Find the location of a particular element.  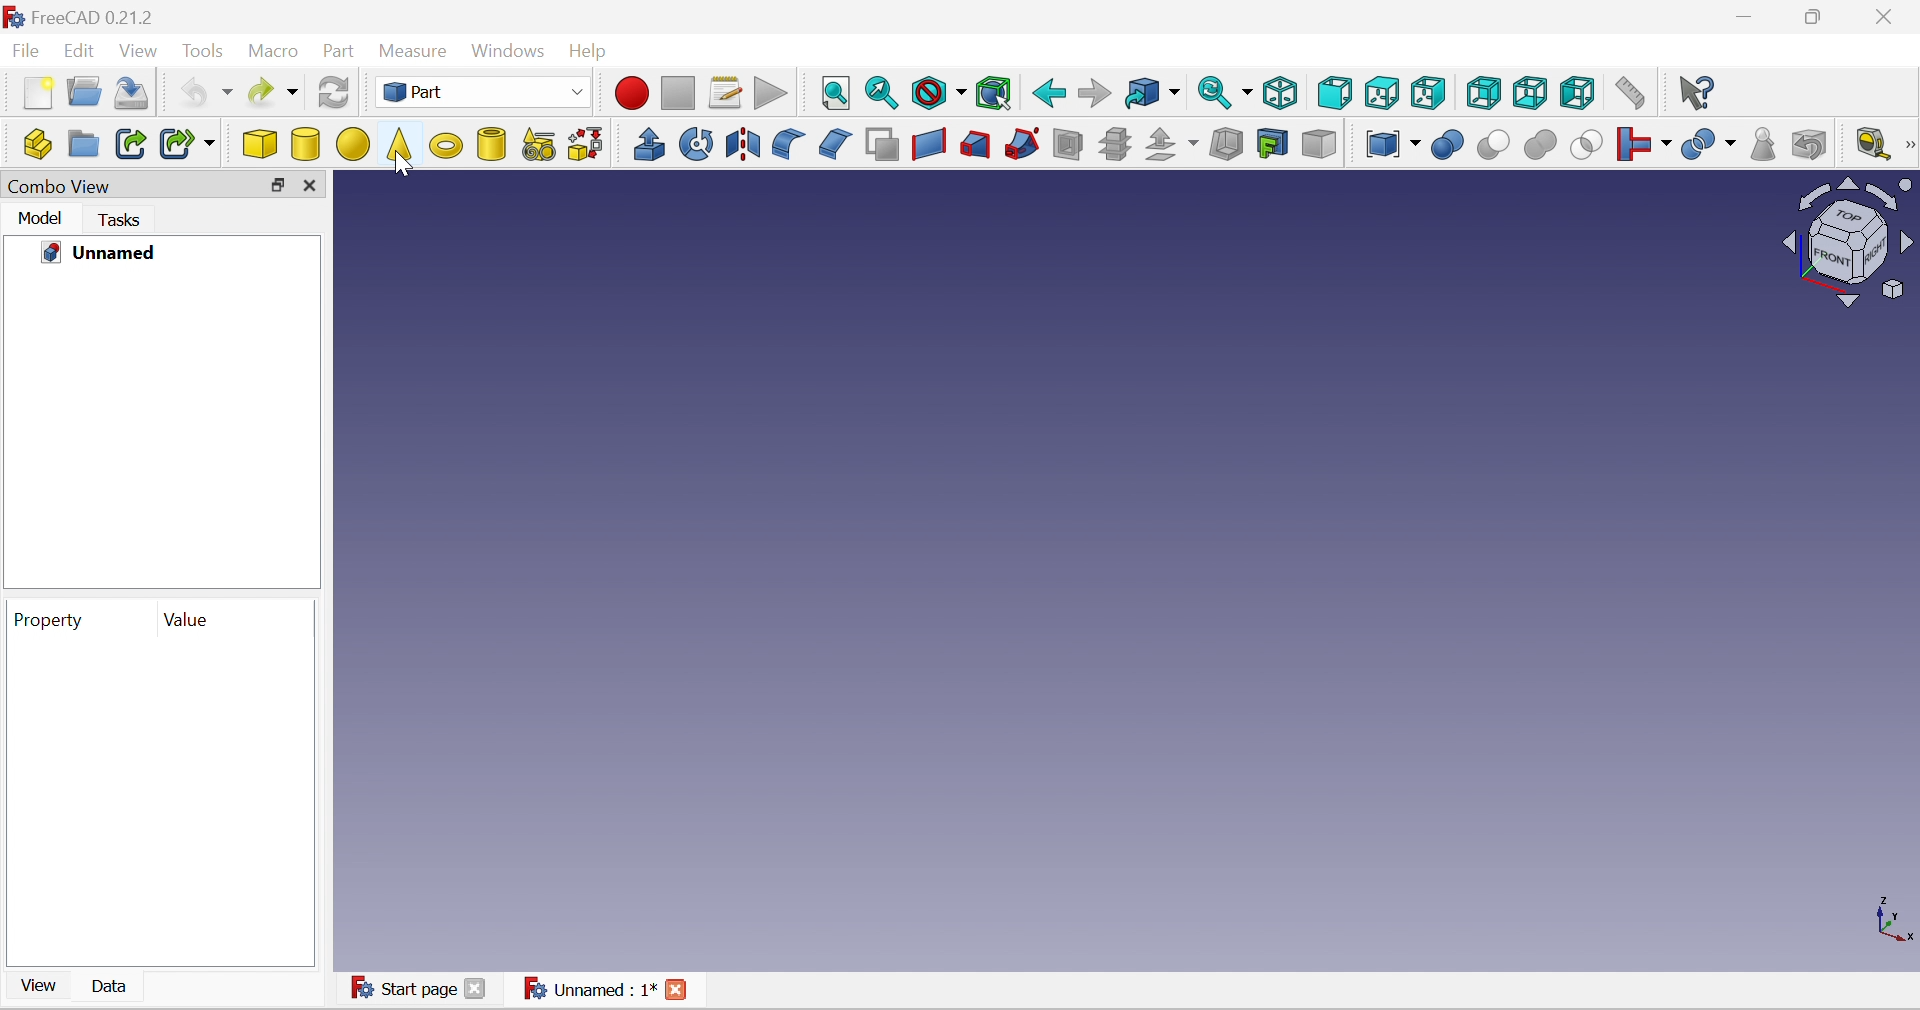

What's this? is located at coordinates (1701, 93).